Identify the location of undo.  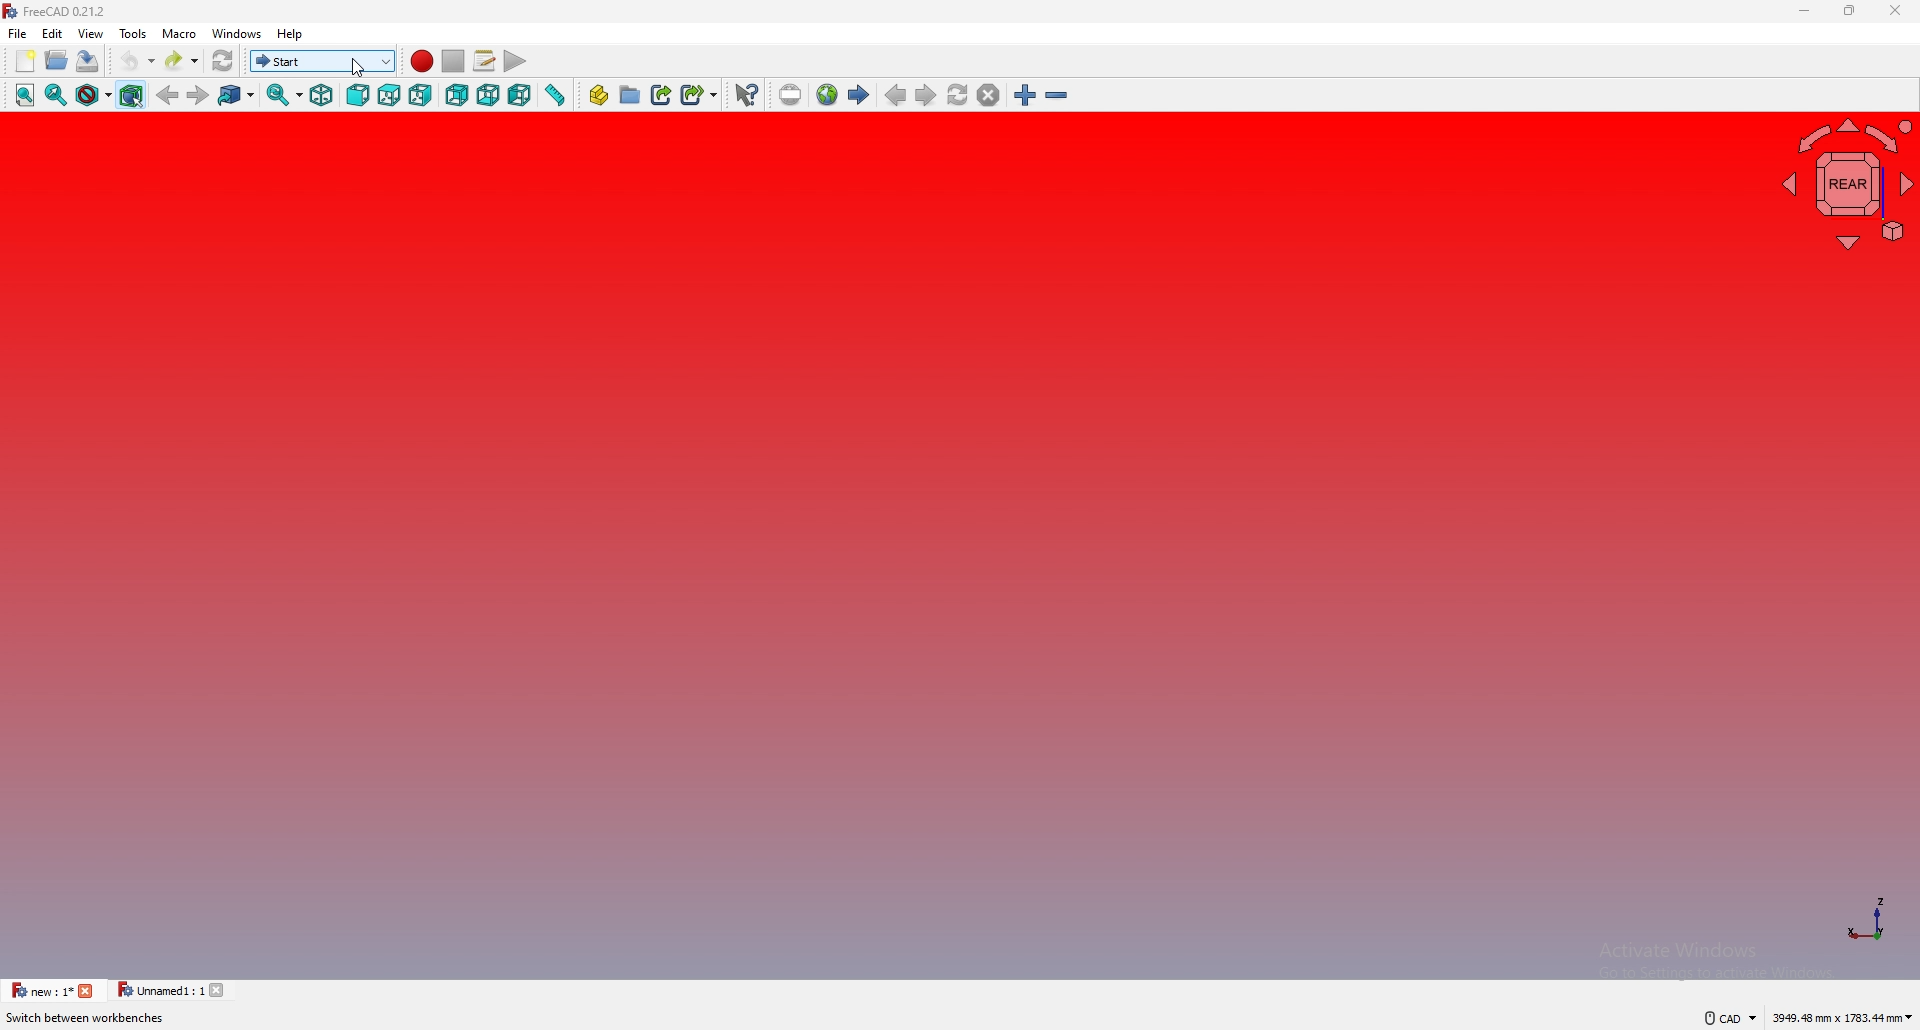
(137, 61).